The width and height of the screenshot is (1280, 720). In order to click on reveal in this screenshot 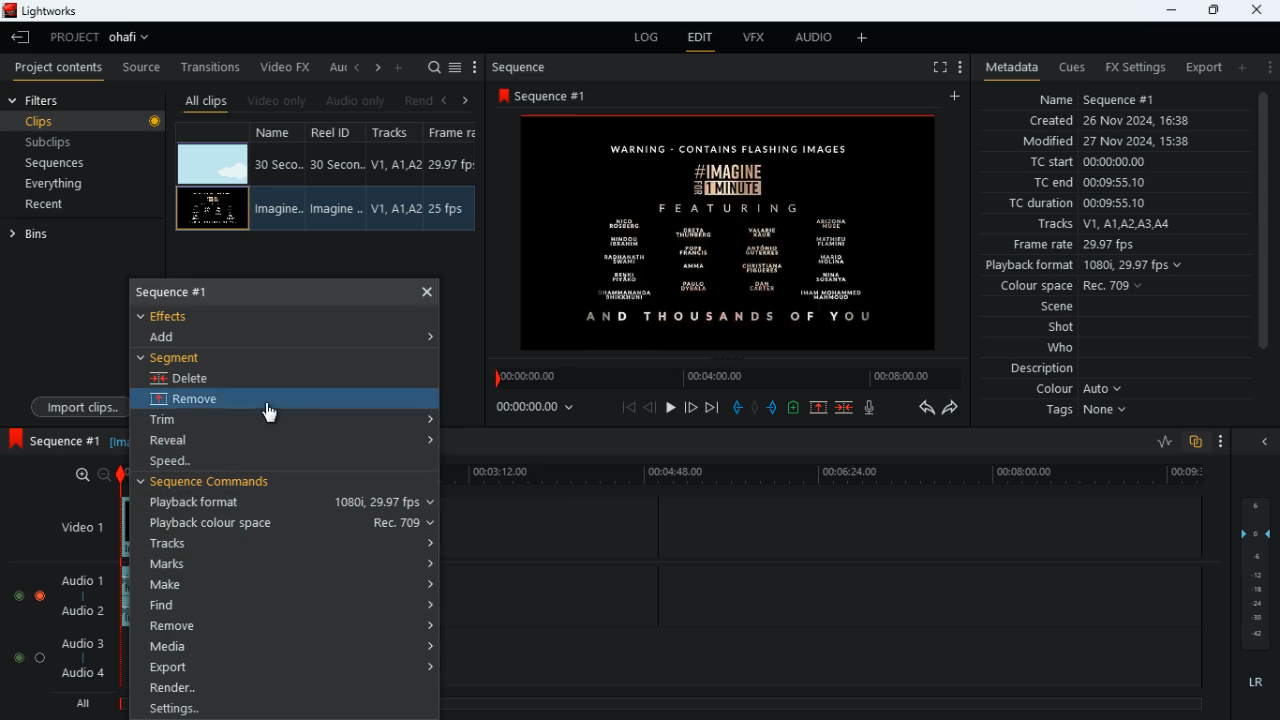, I will do `click(291, 440)`.